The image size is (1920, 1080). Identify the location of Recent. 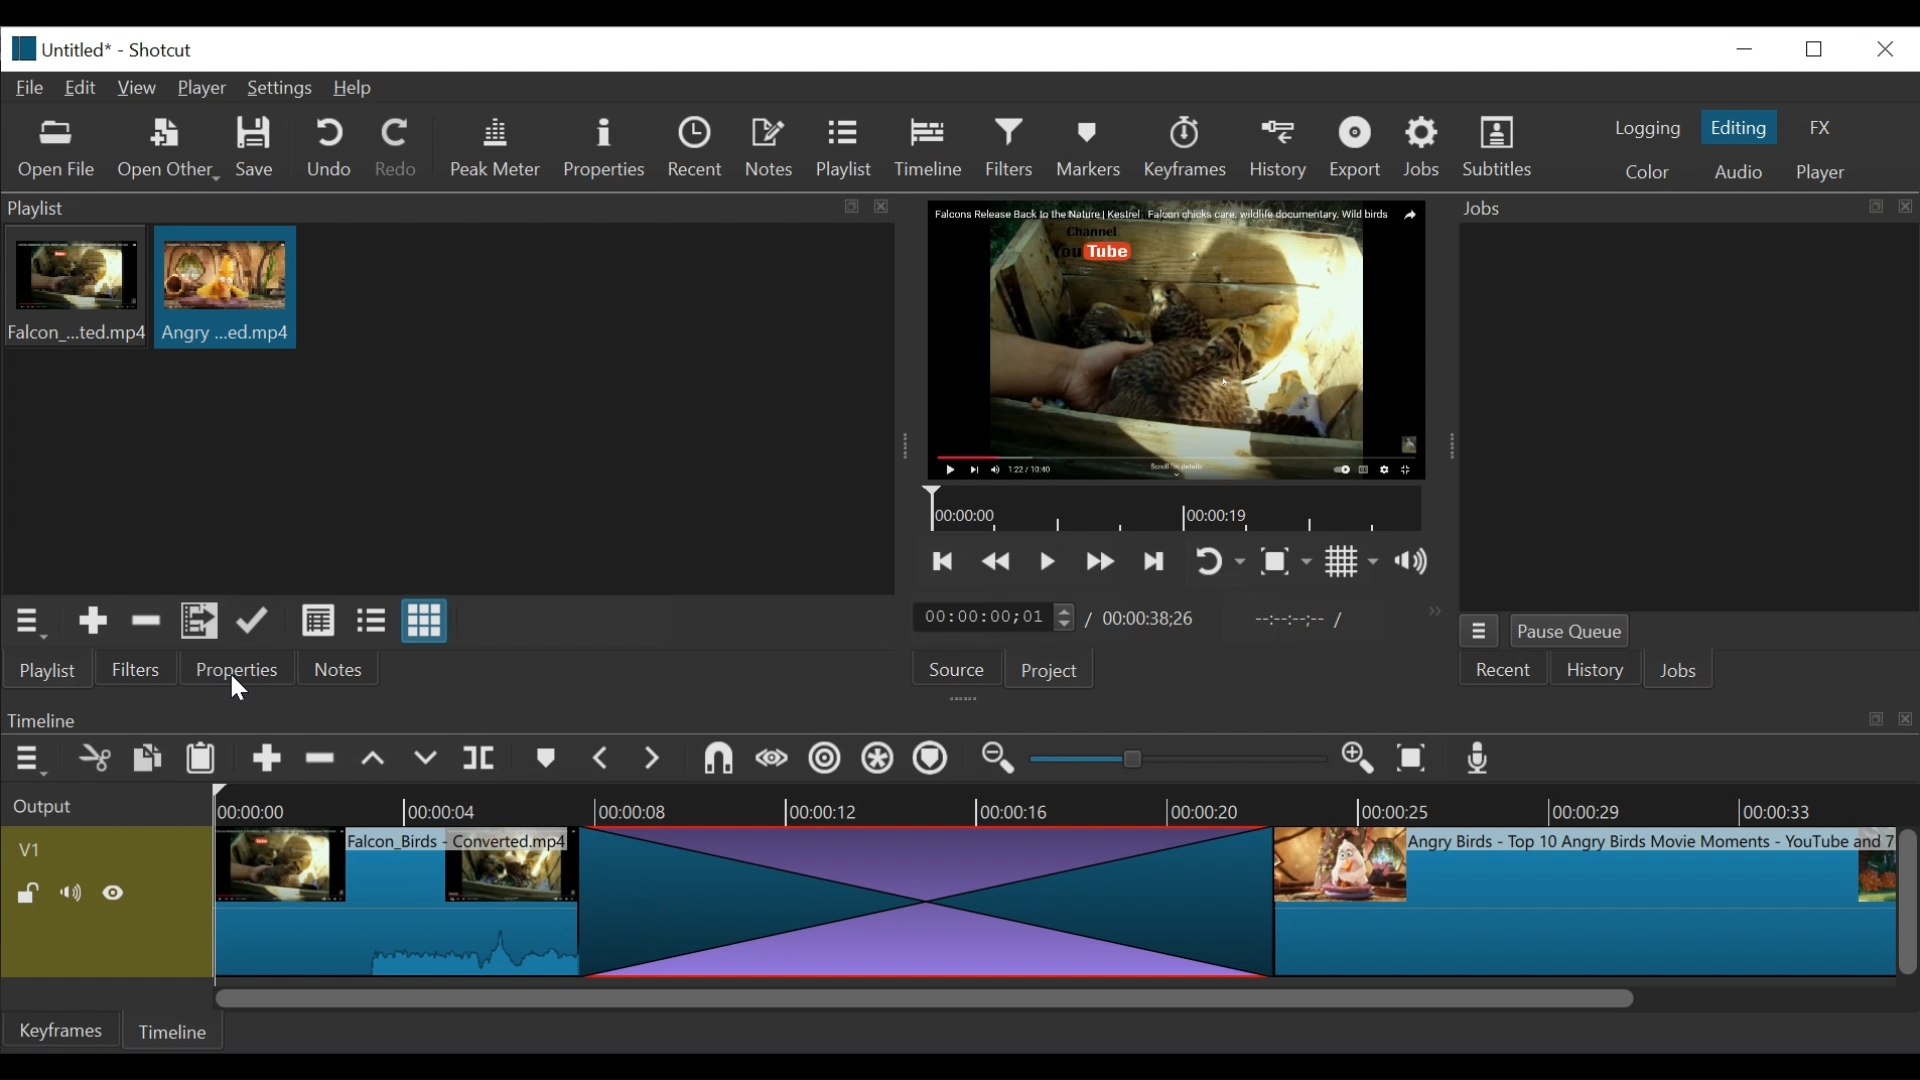
(700, 150).